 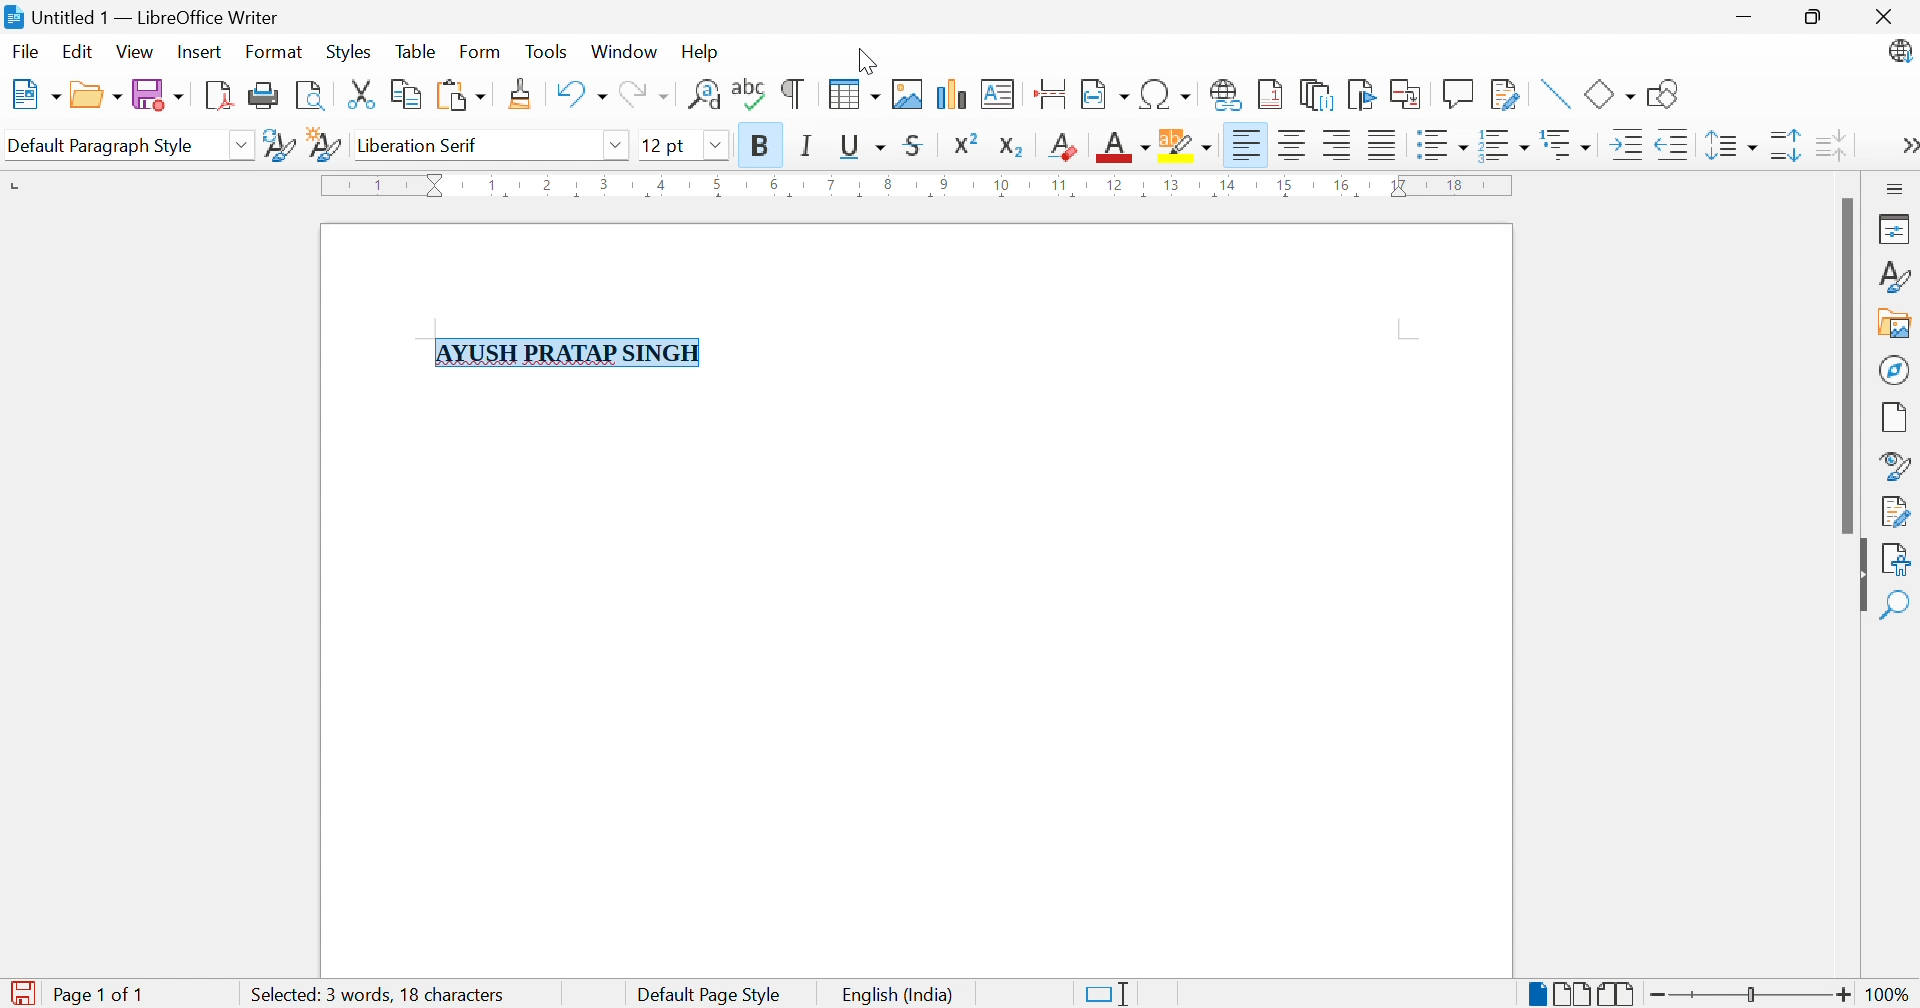 What do you see at coordinates (1166, 94) in the screenshot?
I see `Insert Special Characters` at bounding box center [1166, 94].